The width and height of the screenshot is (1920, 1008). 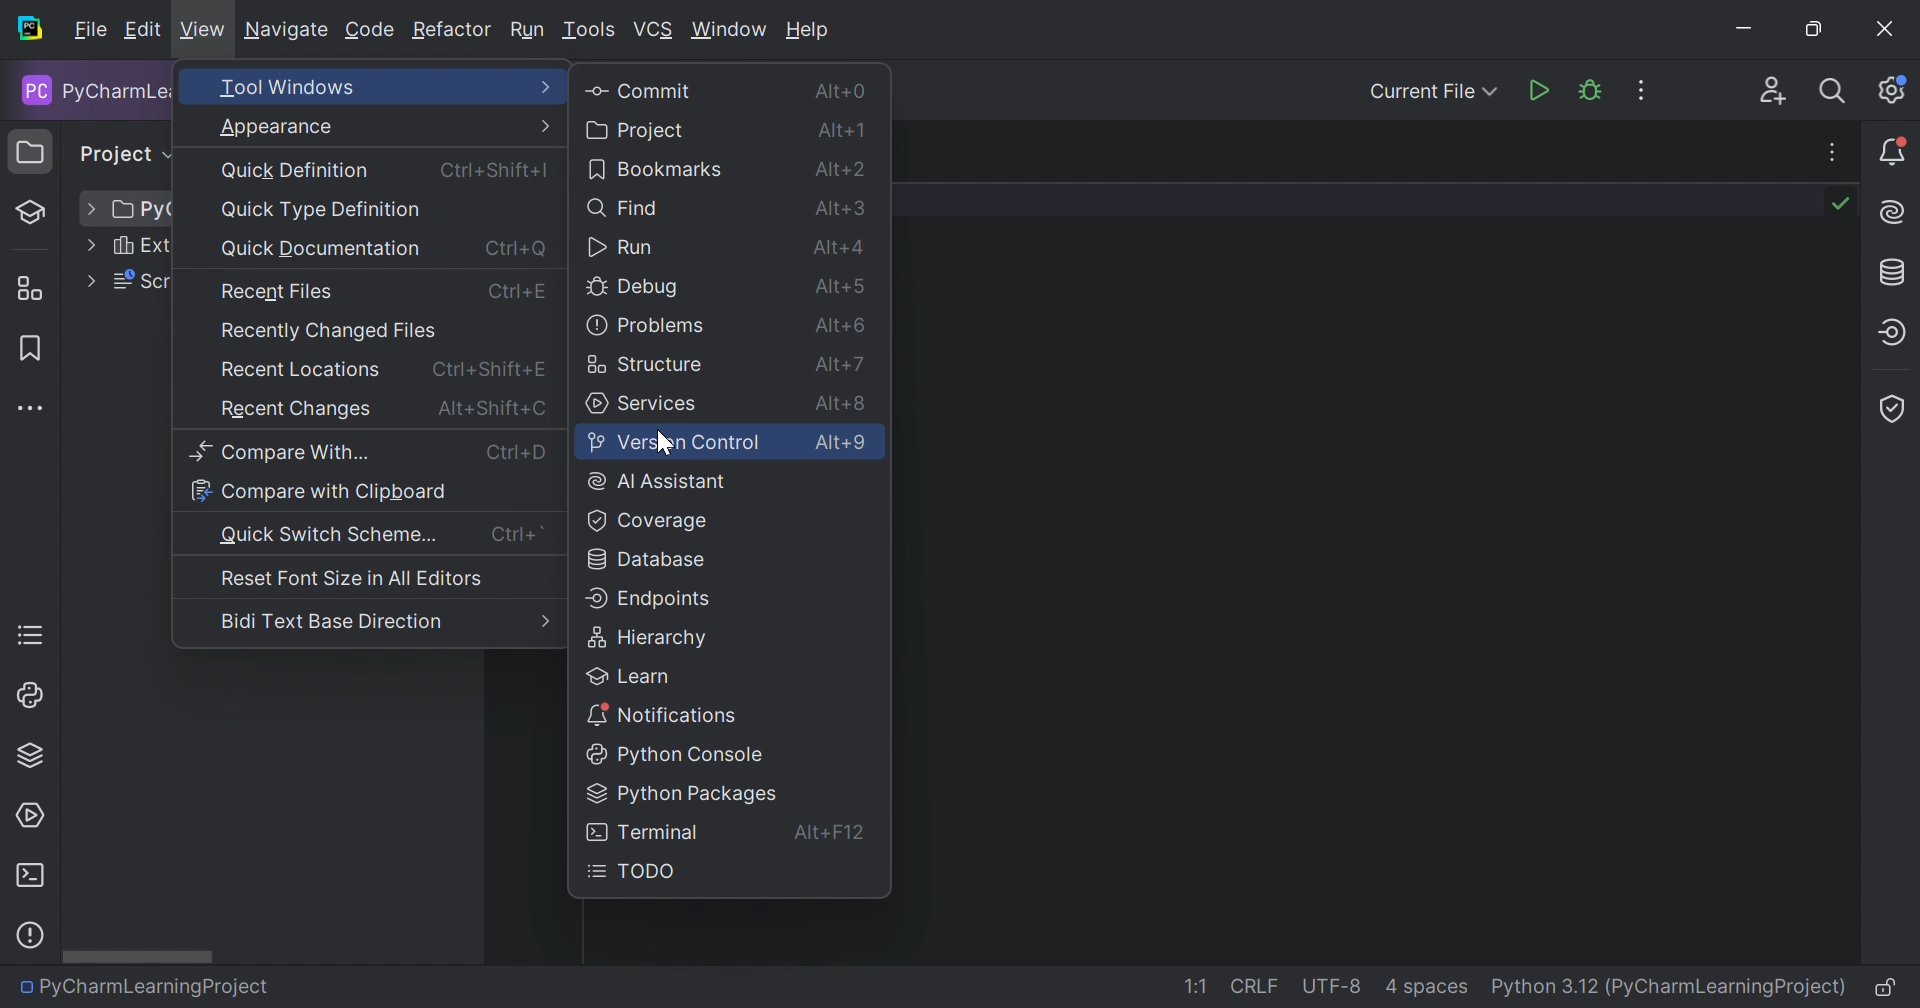 What do you see at coordinates (29, 936) in the screenshot?
I see `Help` at bounding box center [29, 936].